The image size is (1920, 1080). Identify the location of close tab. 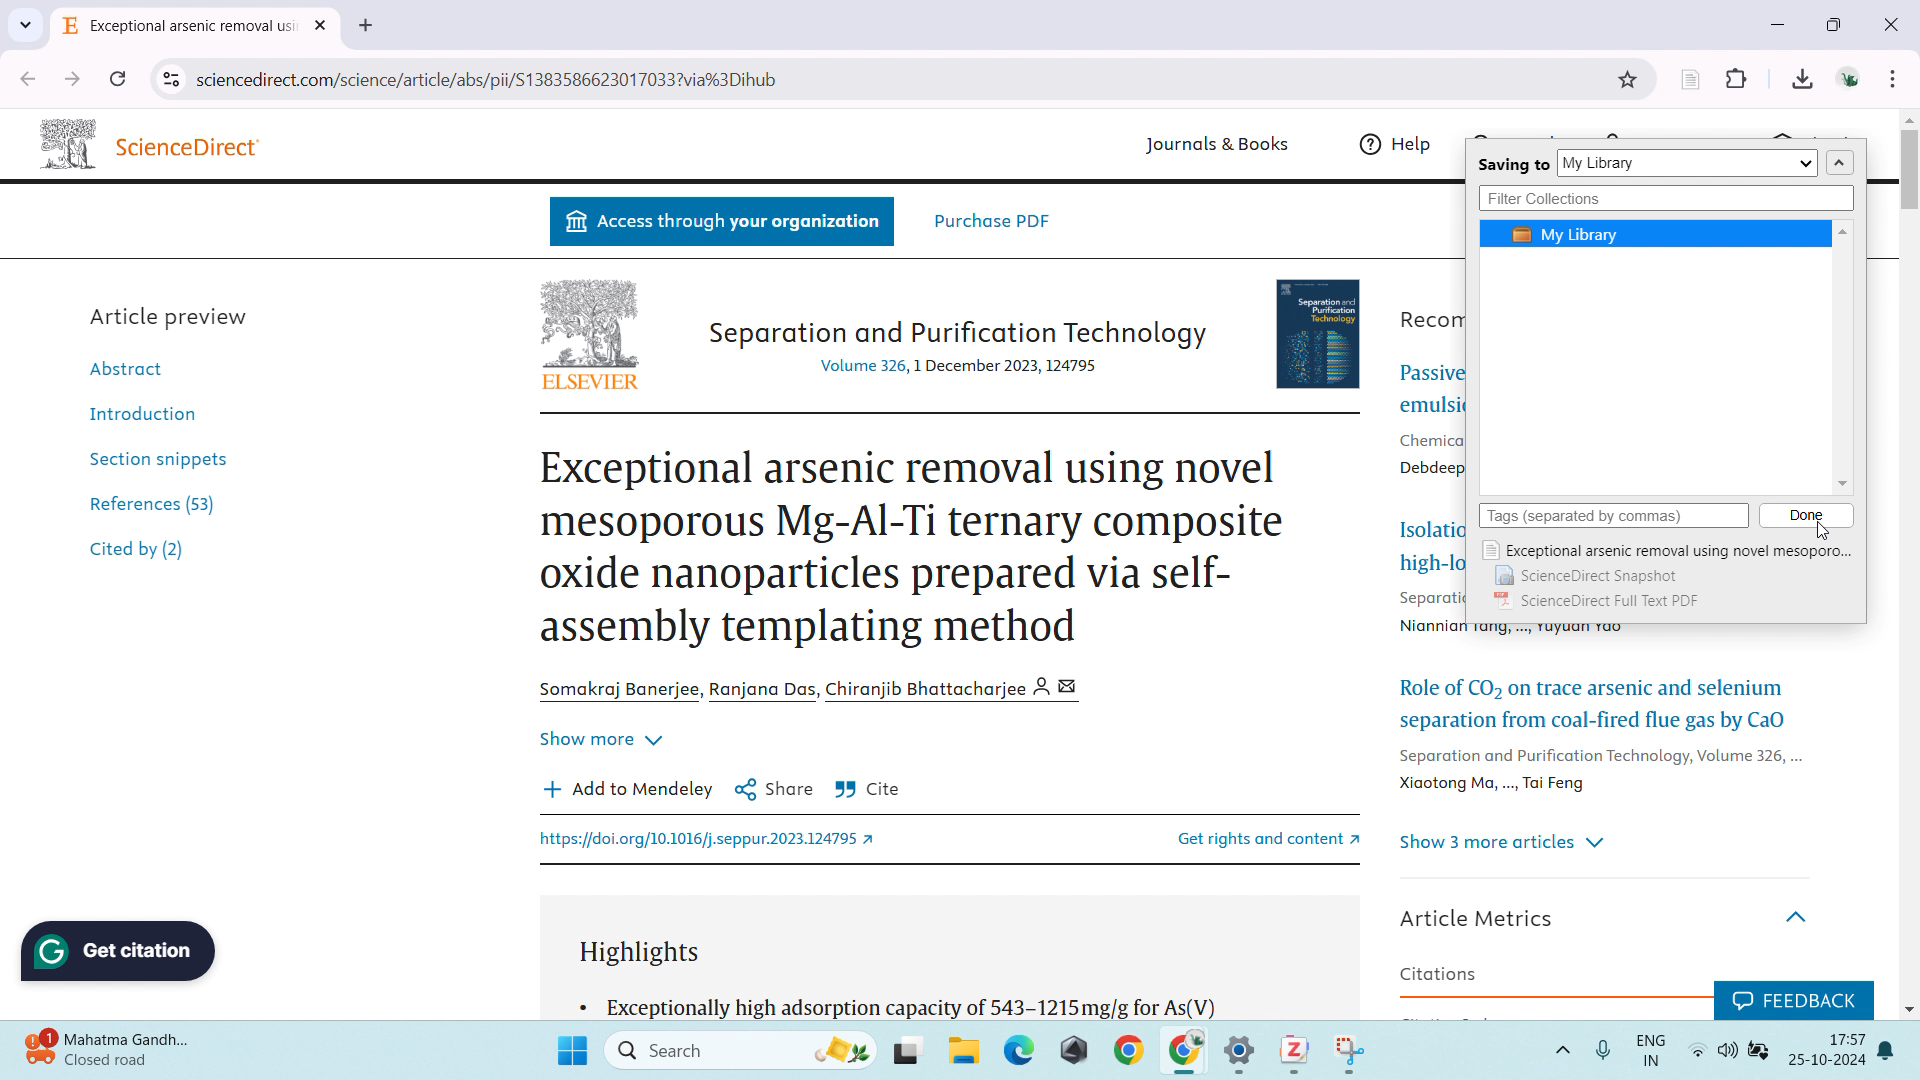
(323, 26).